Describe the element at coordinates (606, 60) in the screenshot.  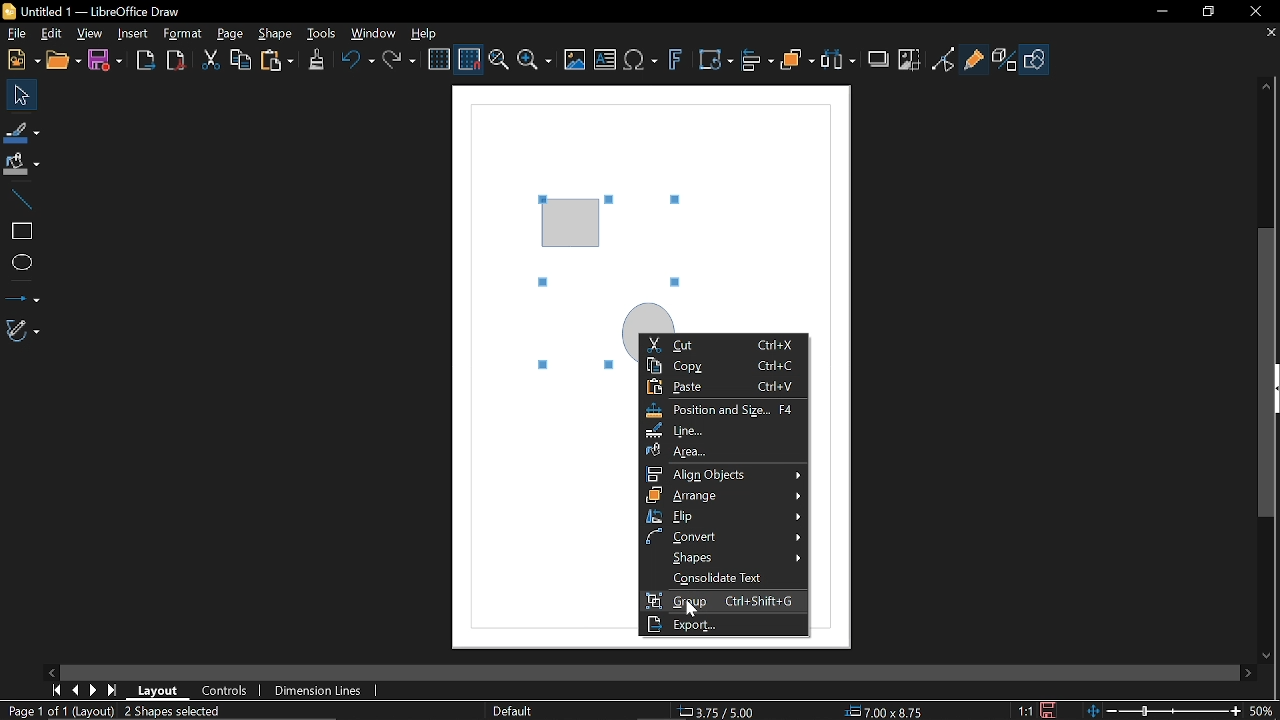
I see `Insert text` at that location.